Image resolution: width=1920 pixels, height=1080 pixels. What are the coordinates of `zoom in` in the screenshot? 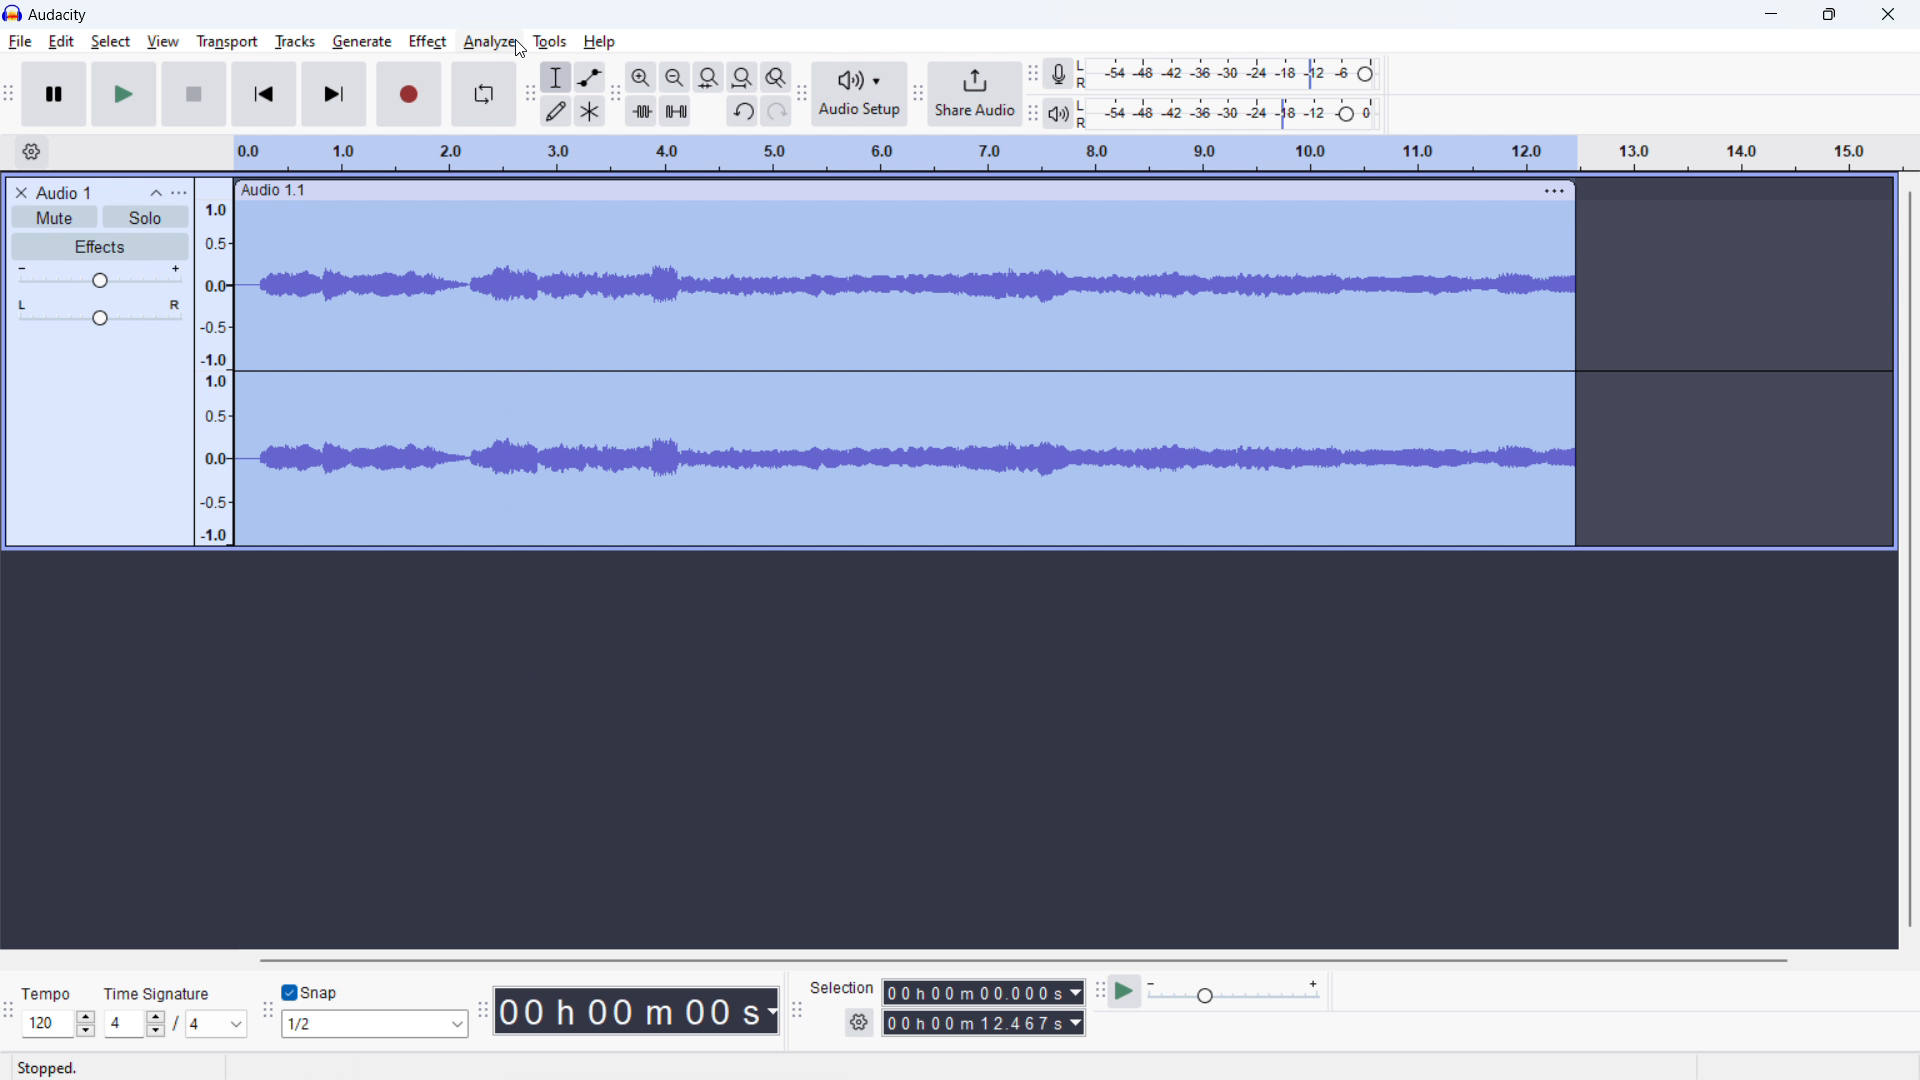 It's located at (641, 77).